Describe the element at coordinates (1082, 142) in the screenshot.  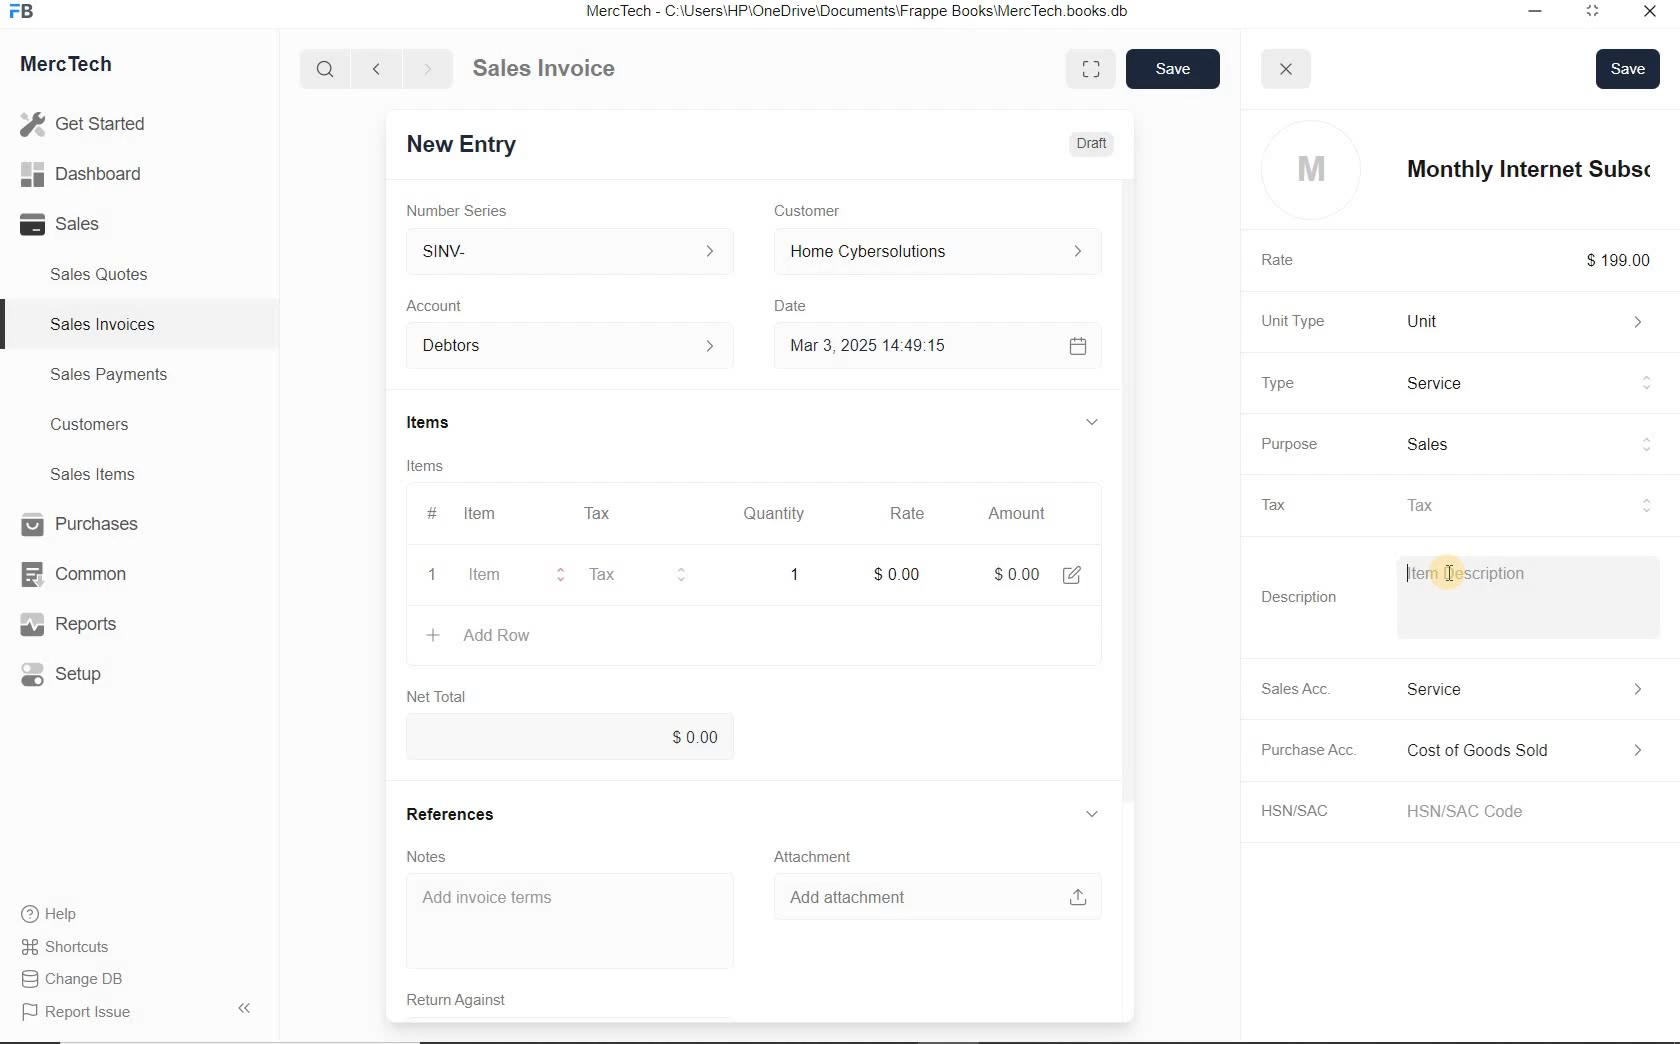
I see `Draft` at that location.